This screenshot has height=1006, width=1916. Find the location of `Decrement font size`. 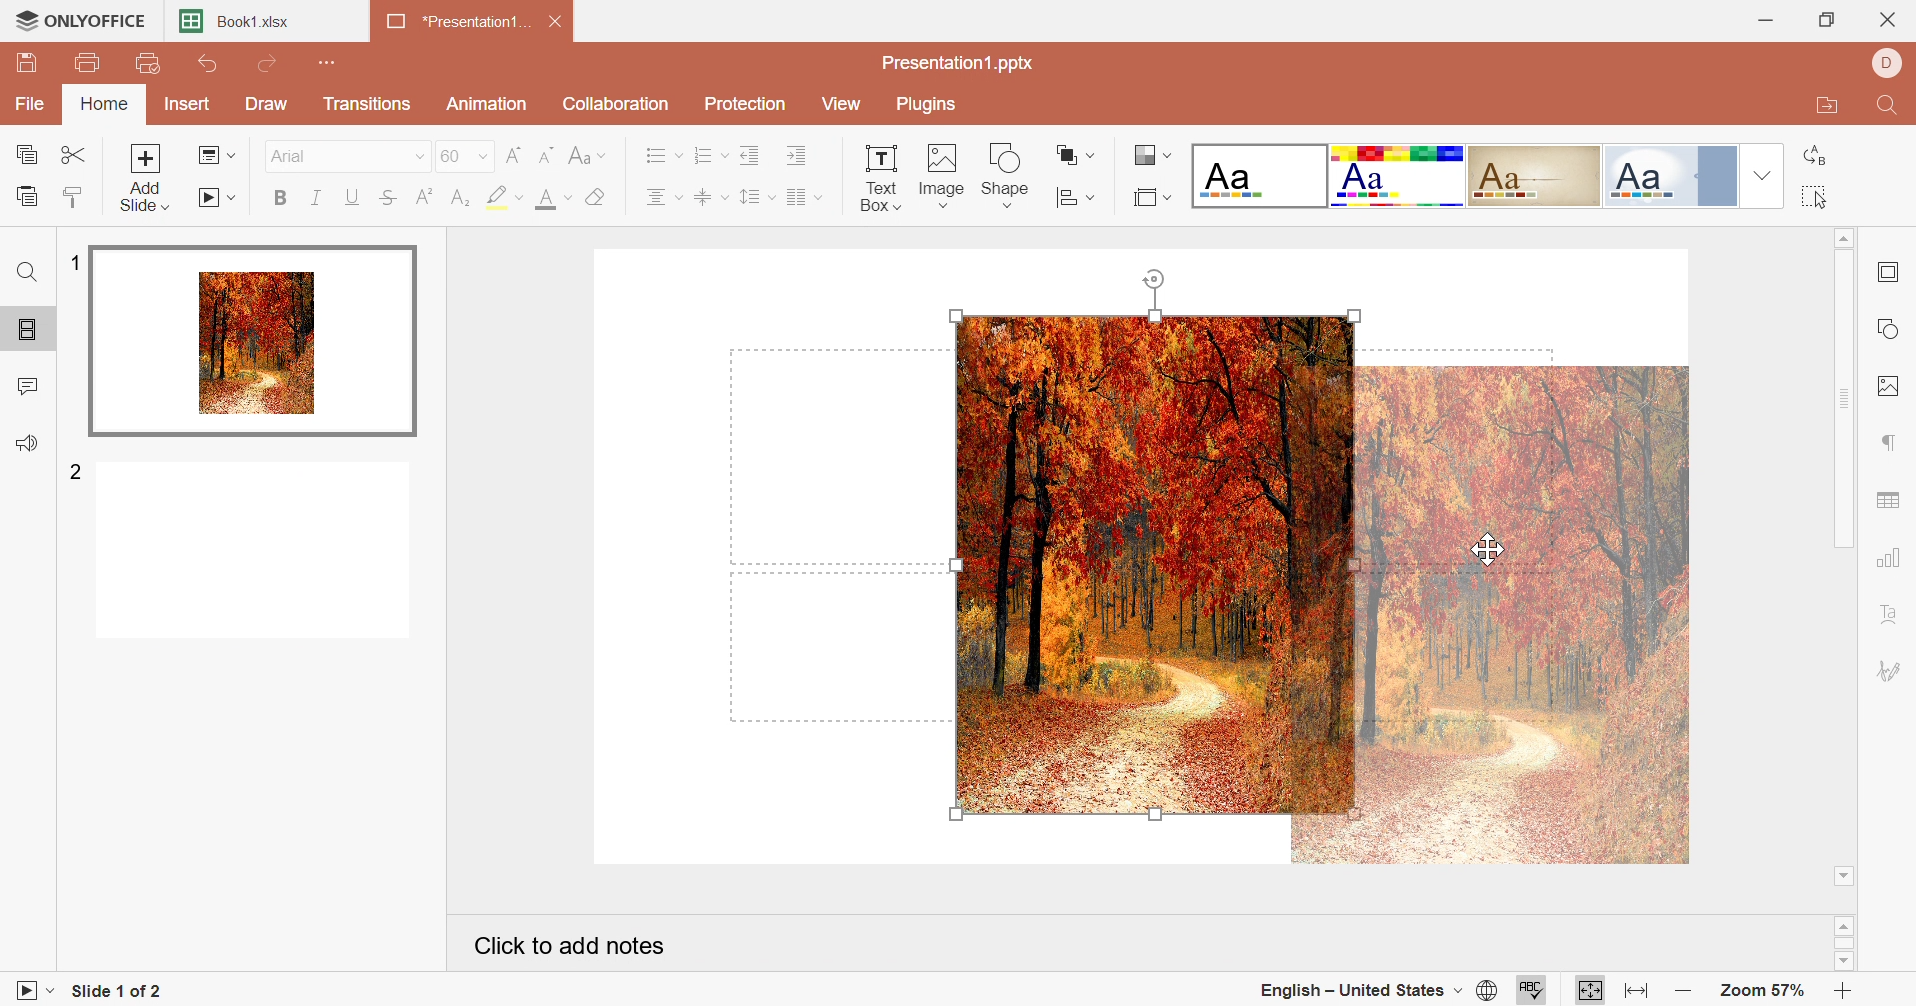

Decrement font size is located at coordinates (550, 154).